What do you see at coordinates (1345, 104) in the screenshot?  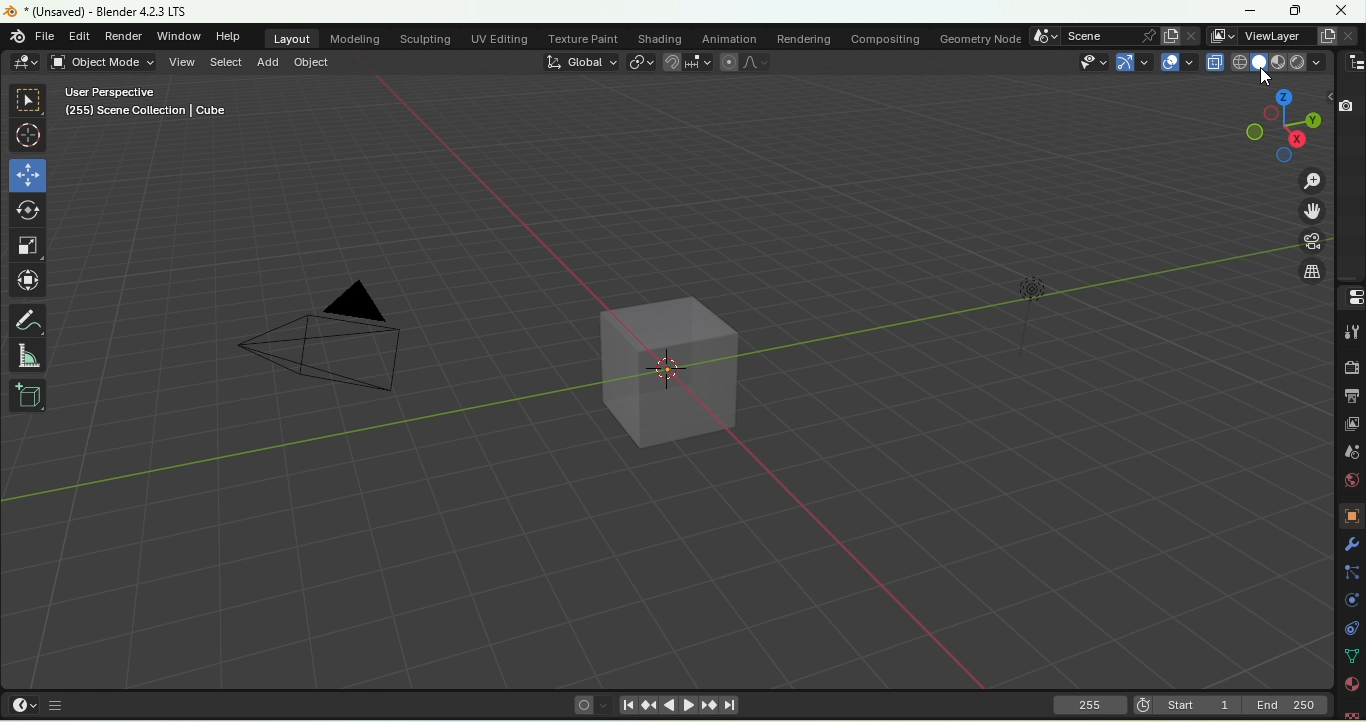 I see `Disable in renders` at bounding box center [1345, 104].